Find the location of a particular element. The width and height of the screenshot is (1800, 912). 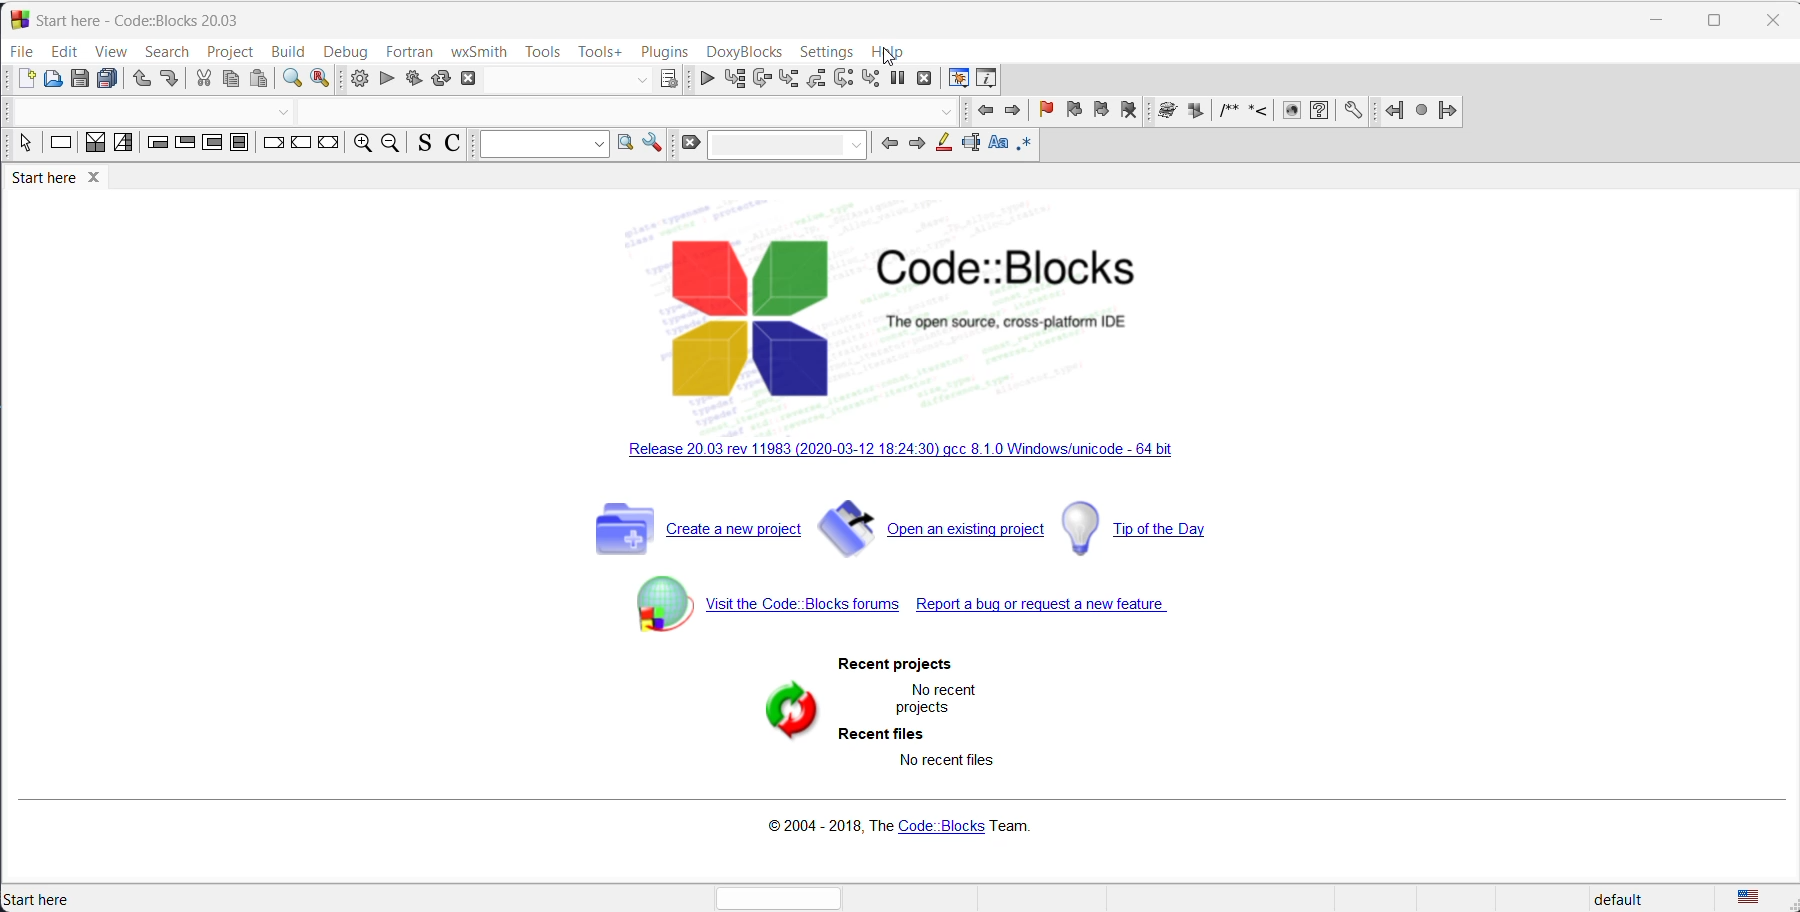

rebuild is located at coordinates (439, 81).